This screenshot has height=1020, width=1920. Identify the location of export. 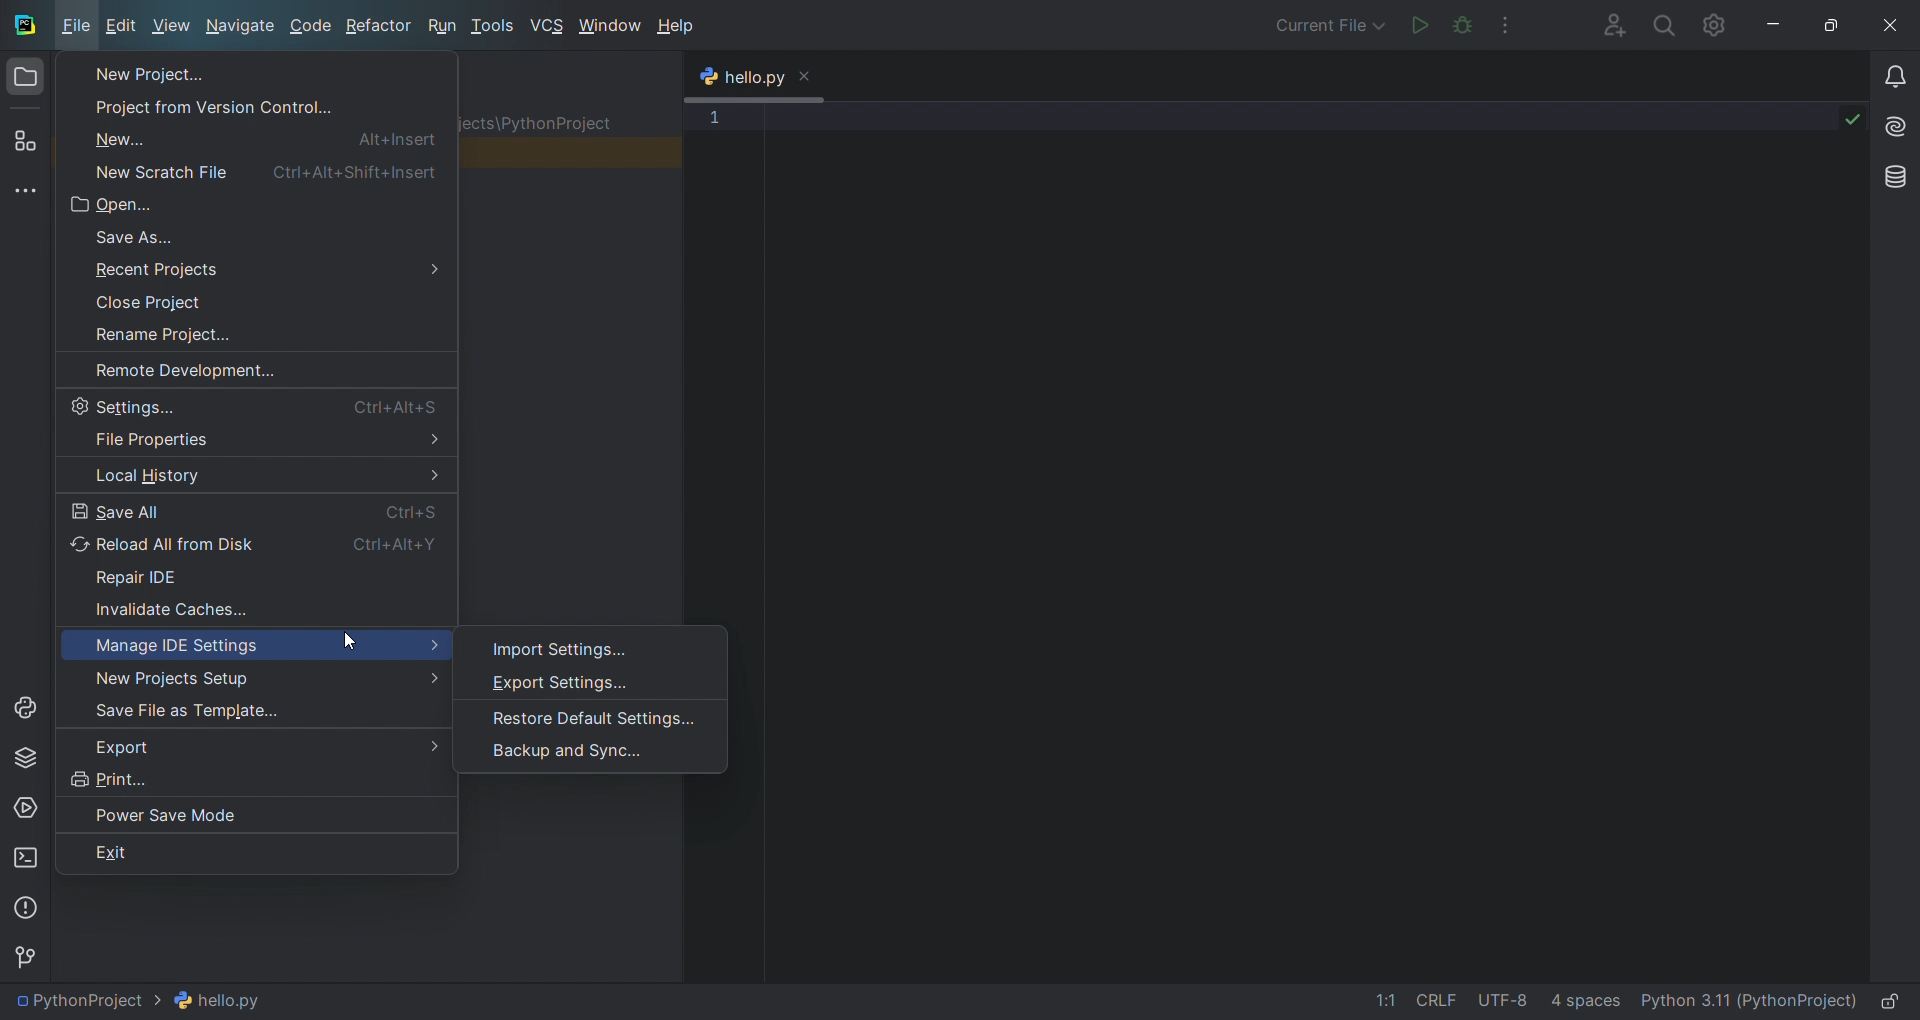
(250, 742).